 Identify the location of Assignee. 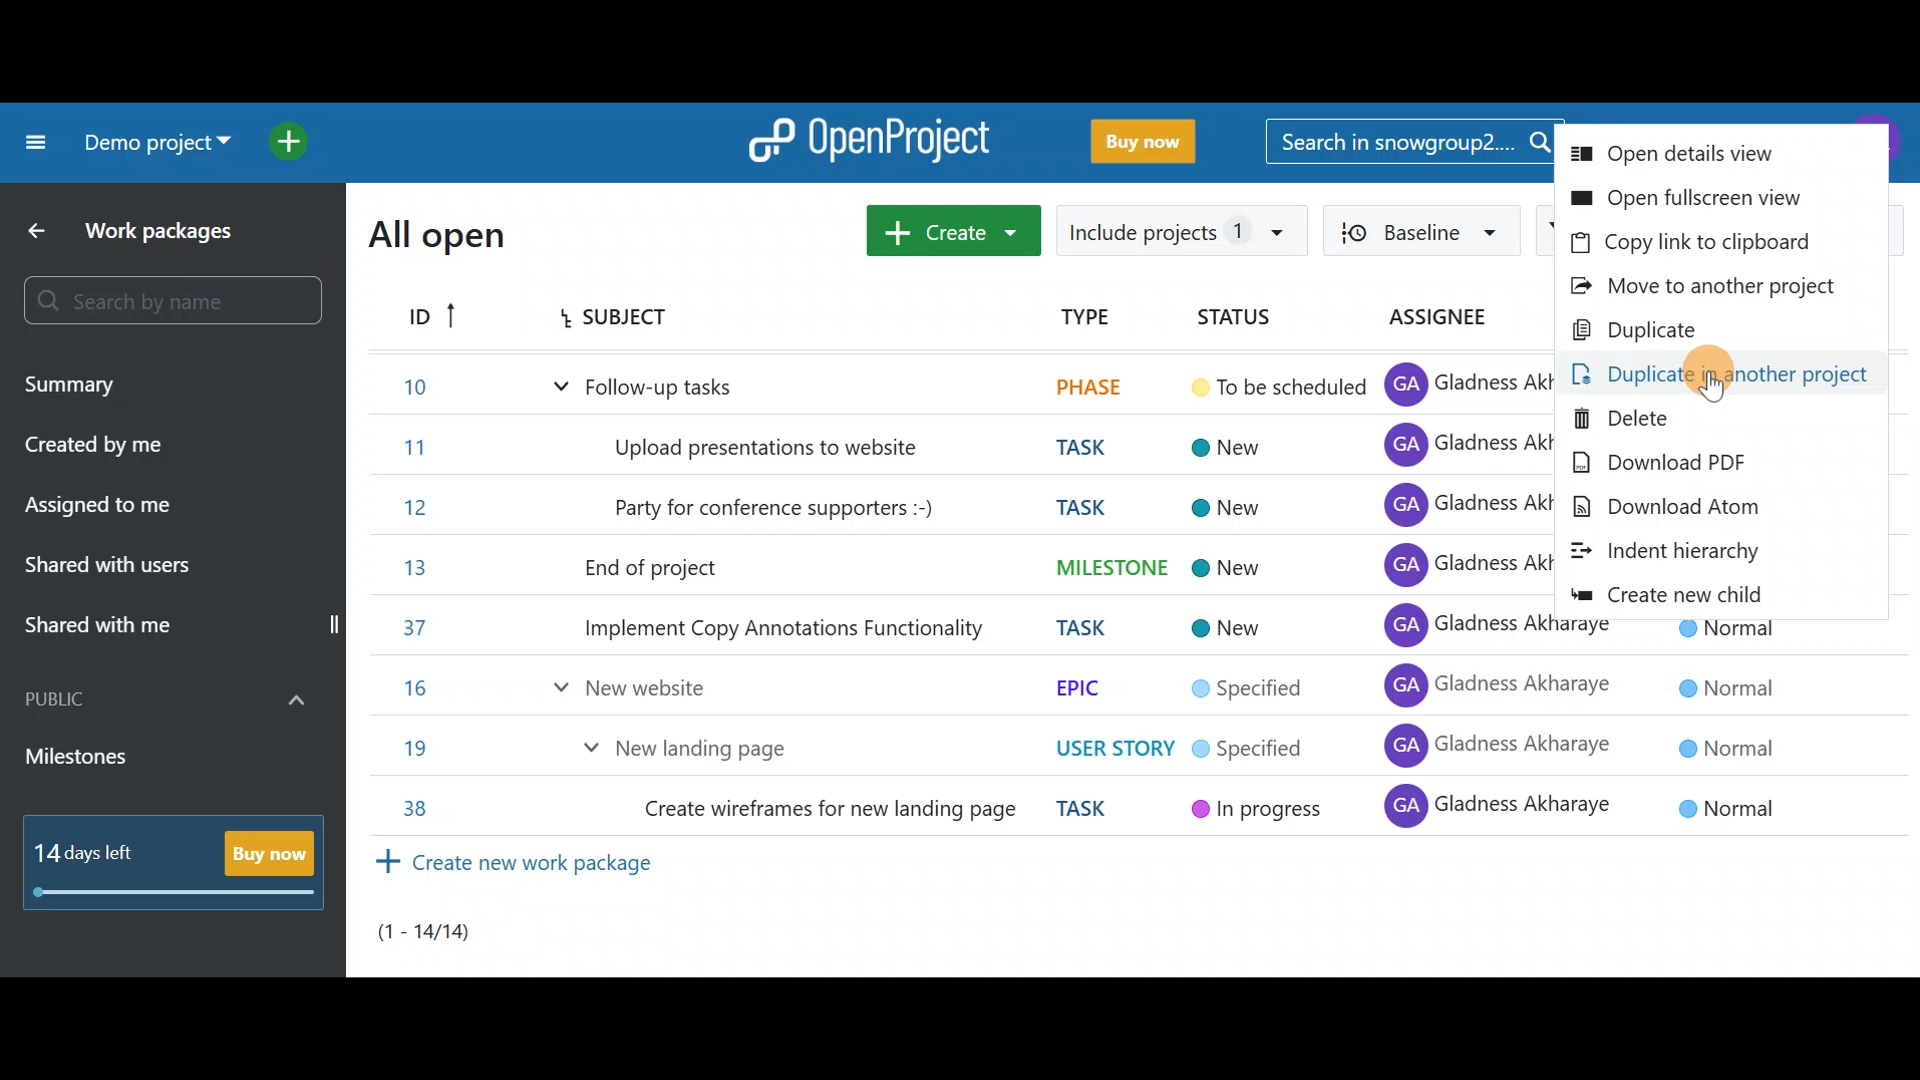
(1426, 325).